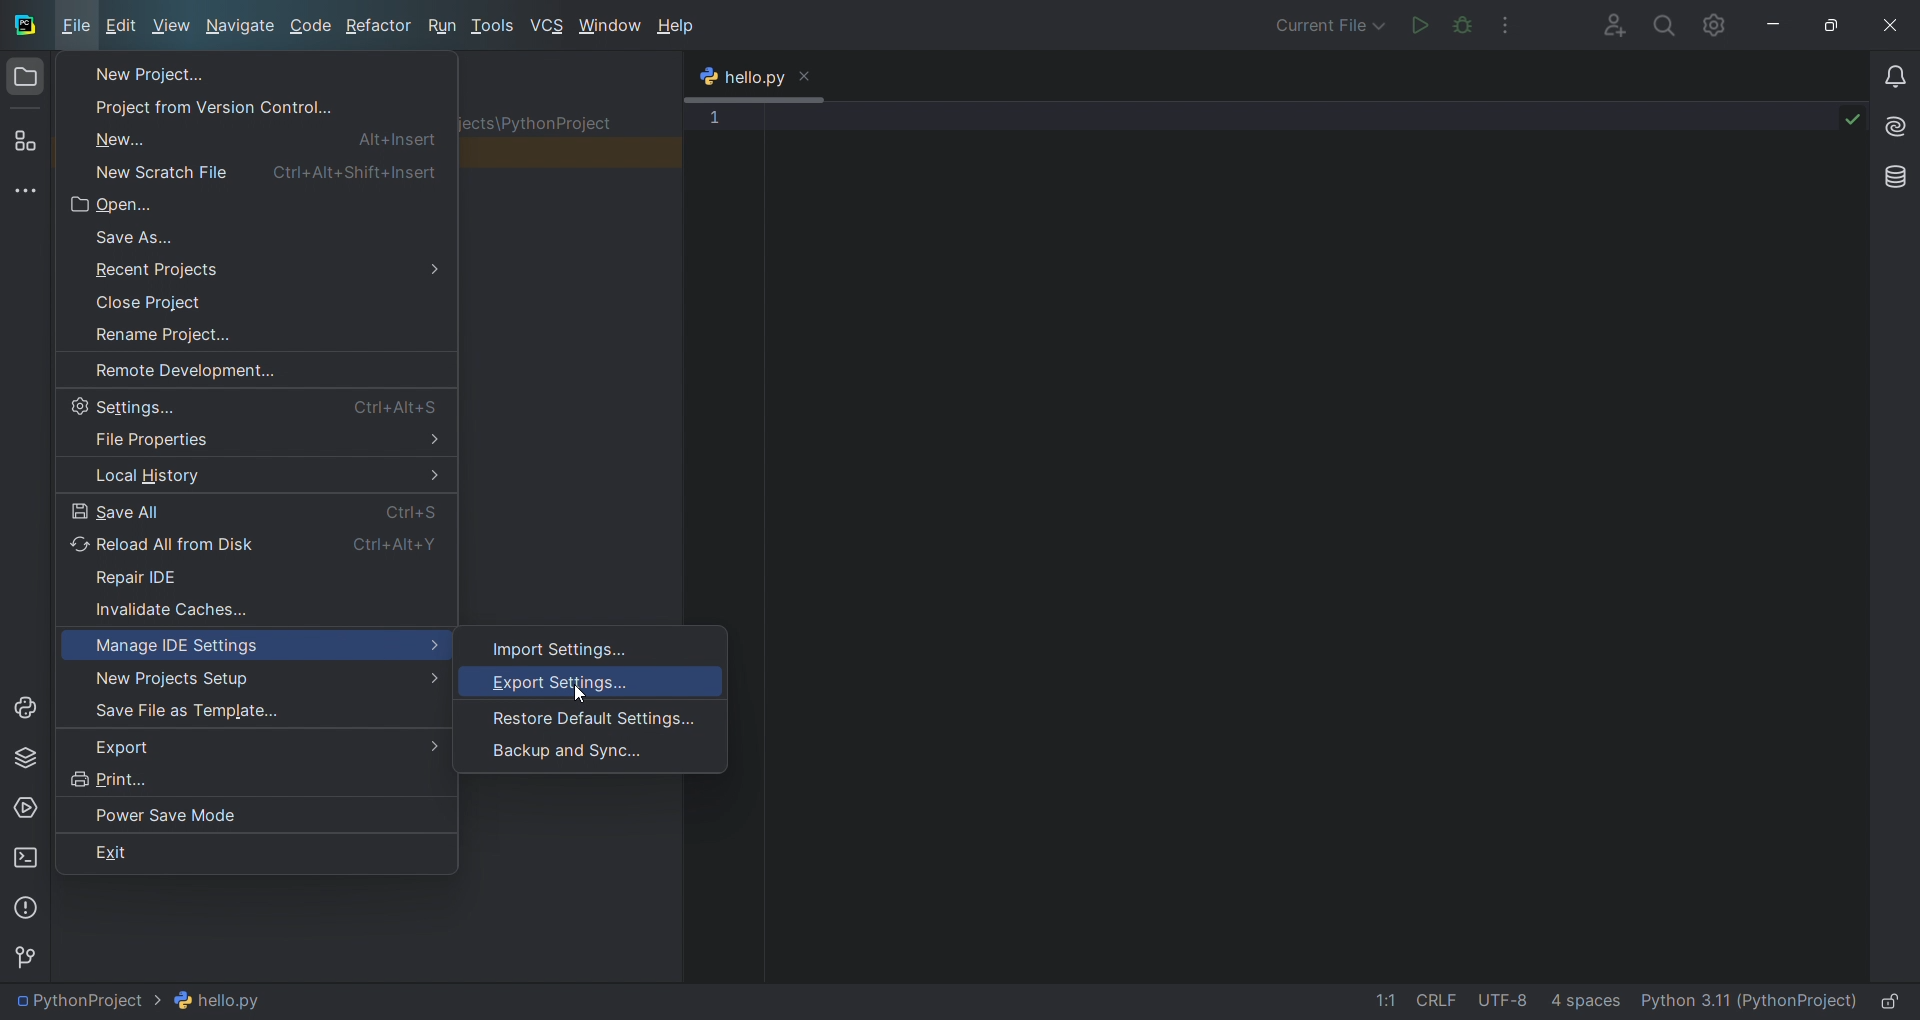 This screenshot has width=1920, height=1020. What do you see at coordinates (251, 777) in the screenshot?
I see `print` at bounding box center [251, 777].